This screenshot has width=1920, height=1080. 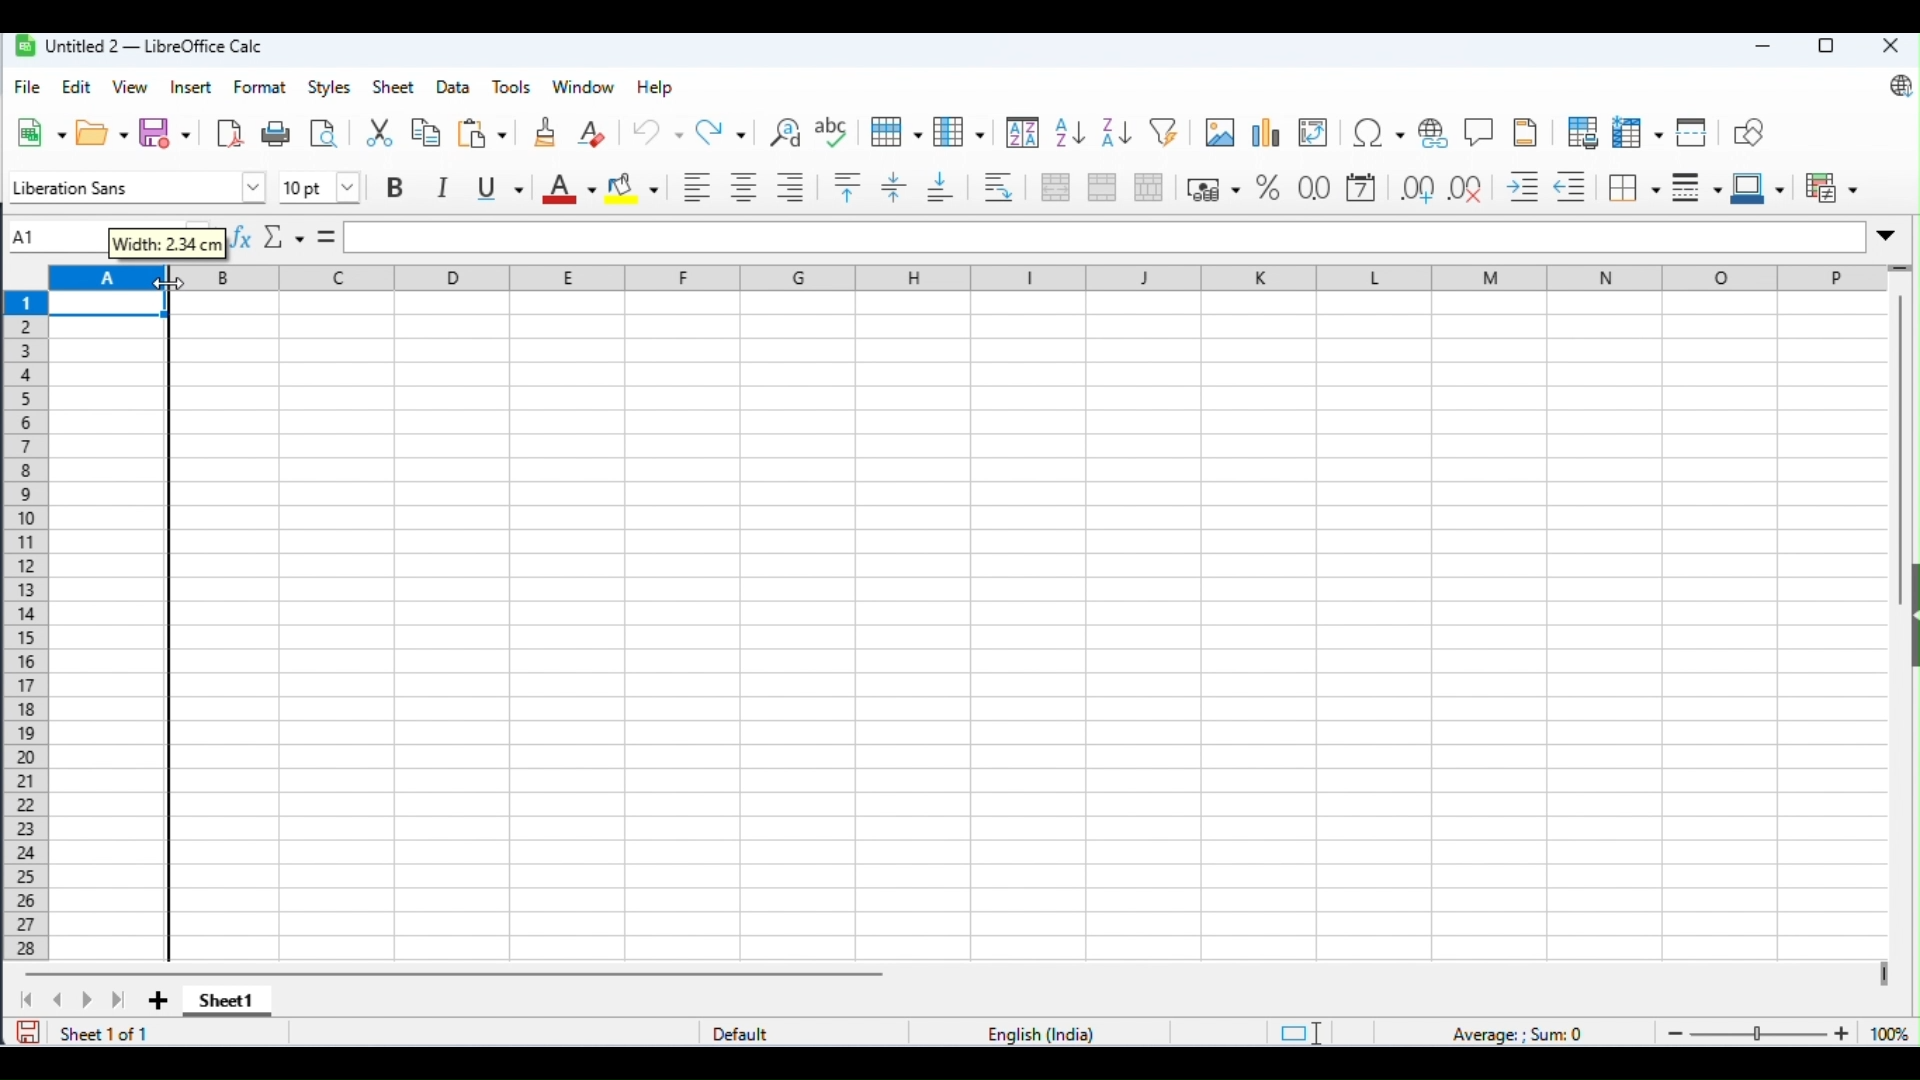 I want to click on sort descending, so click(x=1117, y=133).